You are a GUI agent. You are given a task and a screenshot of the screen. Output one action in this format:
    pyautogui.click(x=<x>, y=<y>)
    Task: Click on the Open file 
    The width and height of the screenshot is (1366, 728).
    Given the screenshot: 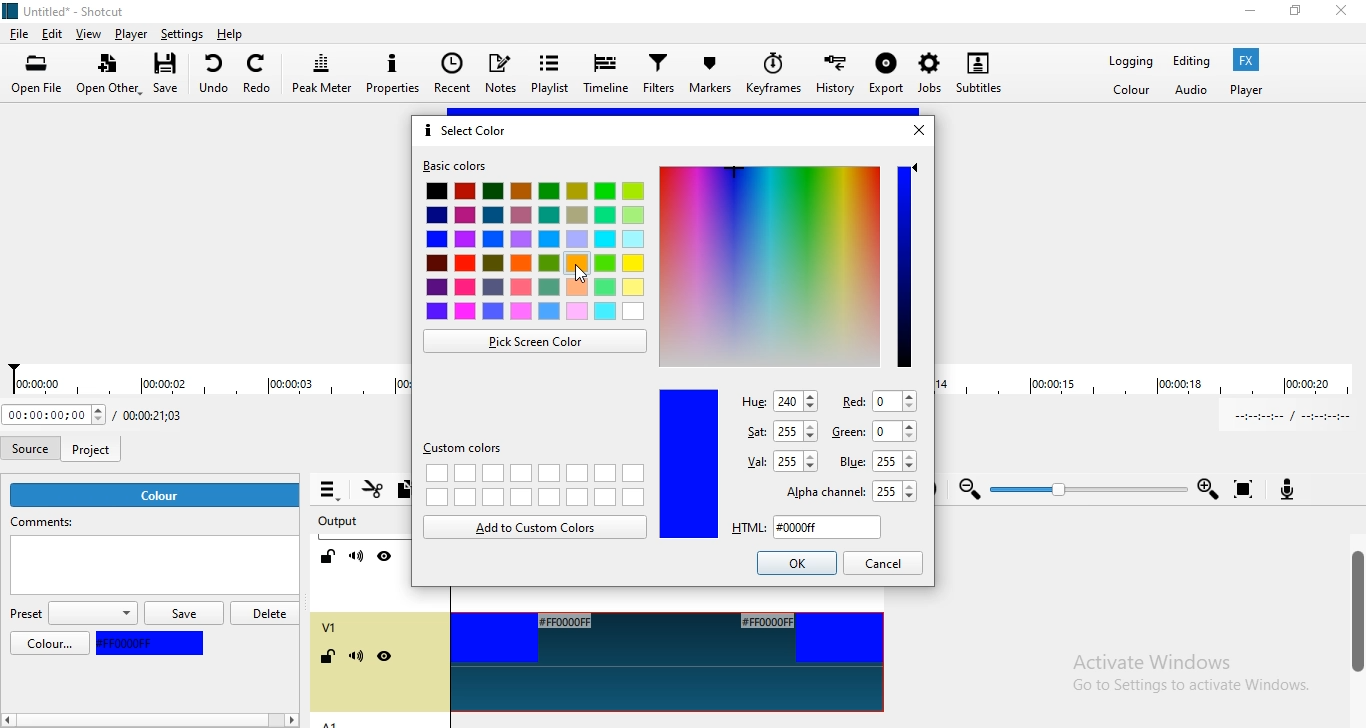 What is the action you would take?
    pyautogui.click(x=37, y=74)
    